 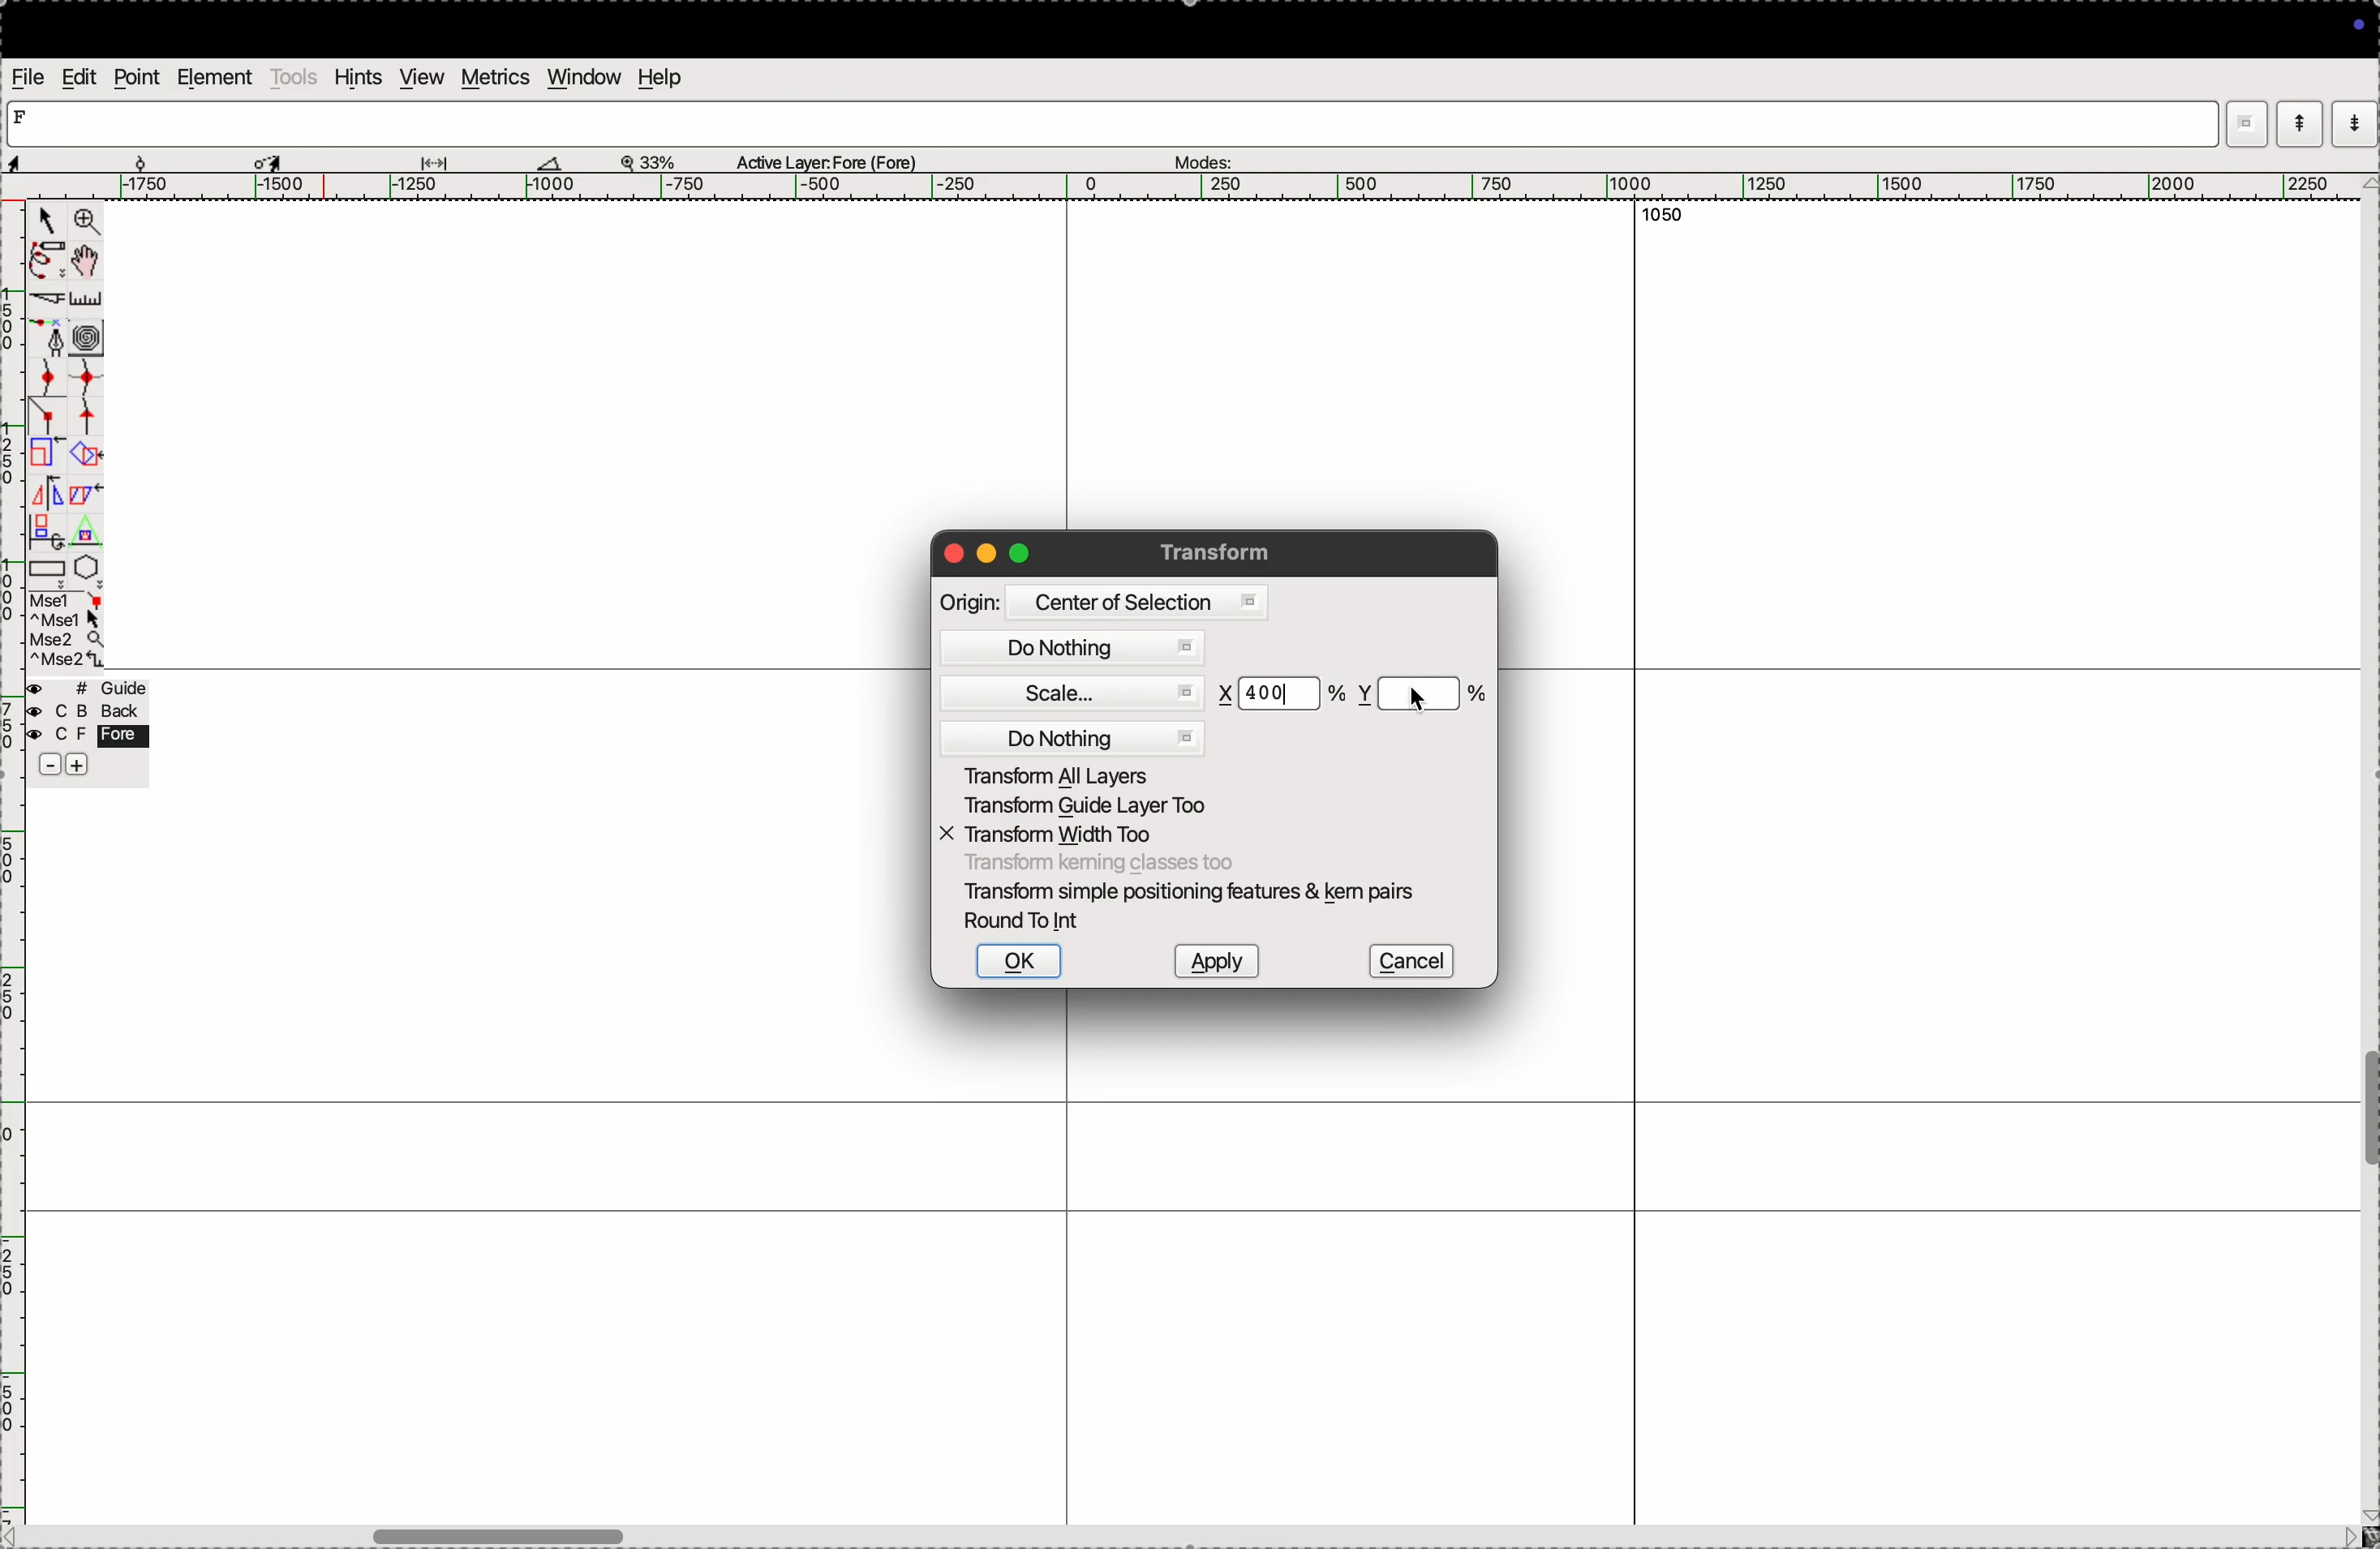 What do you see at coordinates (828, 159) in the screenshot?
I see `Active layer` at bounding box center [828, 159].